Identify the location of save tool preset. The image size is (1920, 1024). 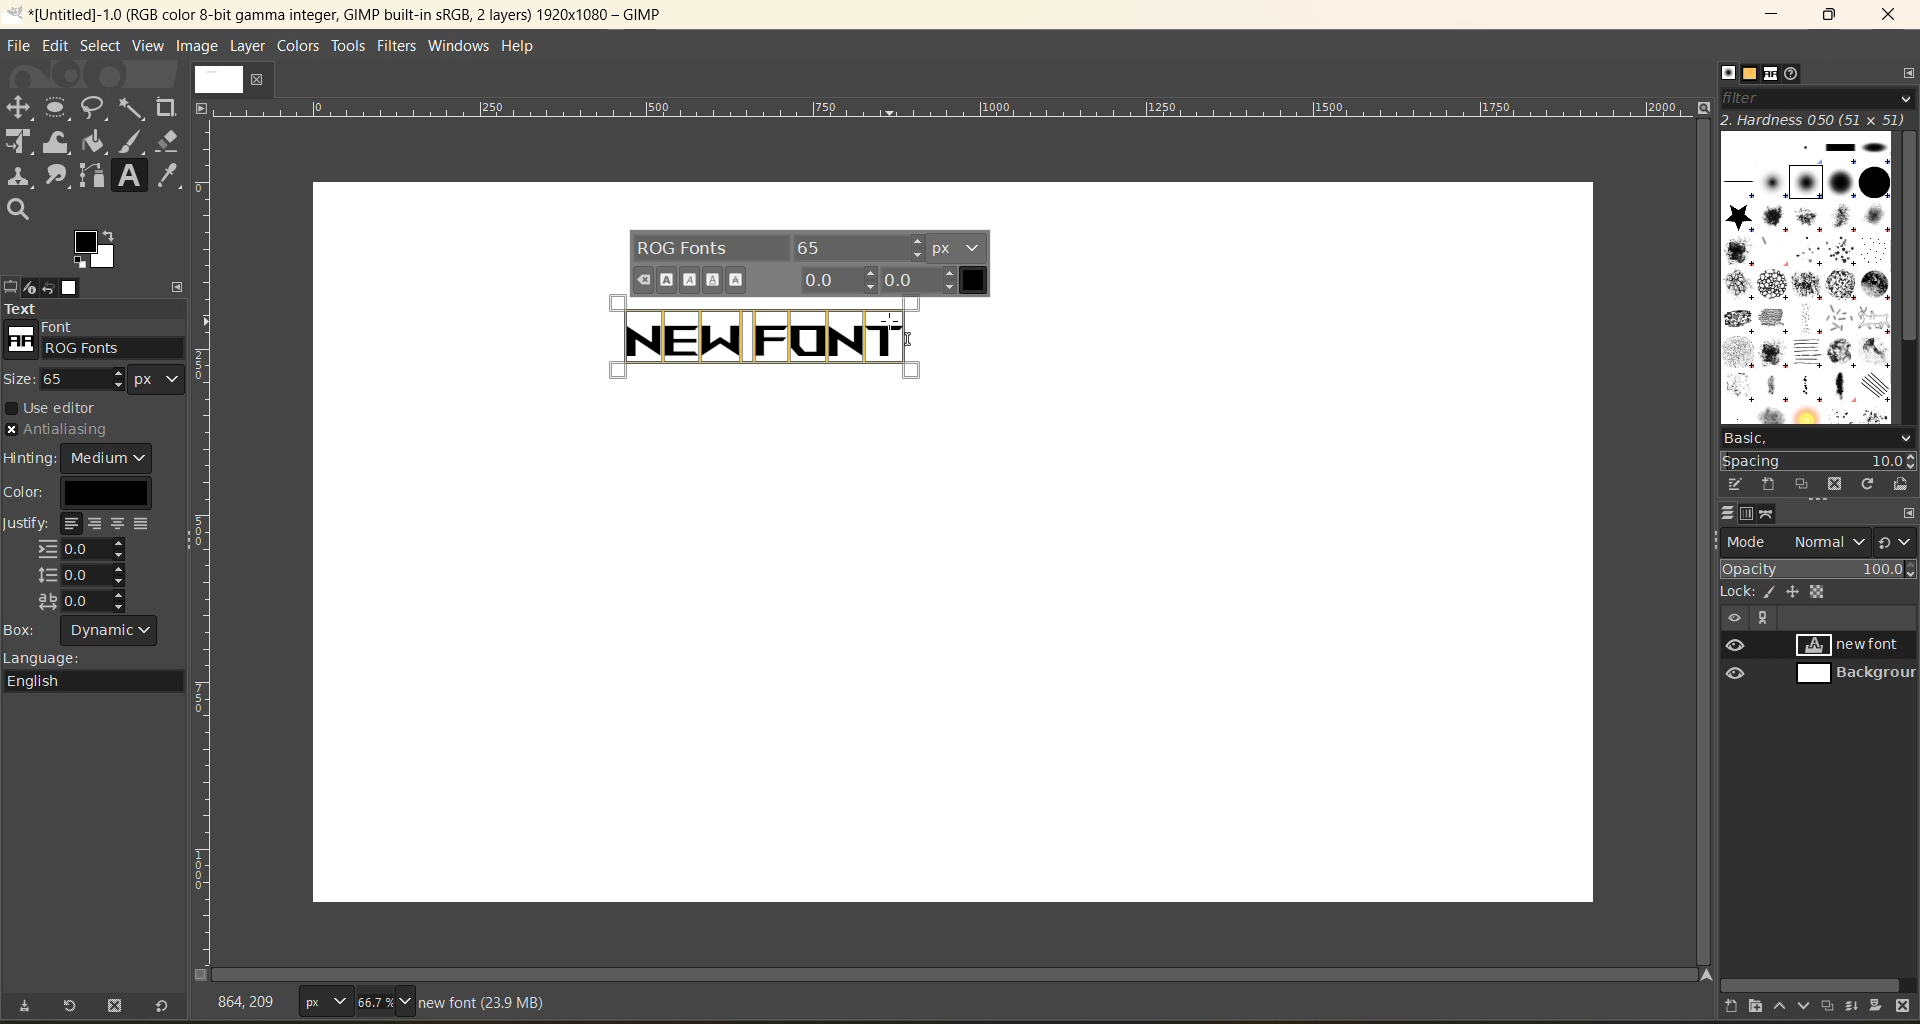
(31, 1004).